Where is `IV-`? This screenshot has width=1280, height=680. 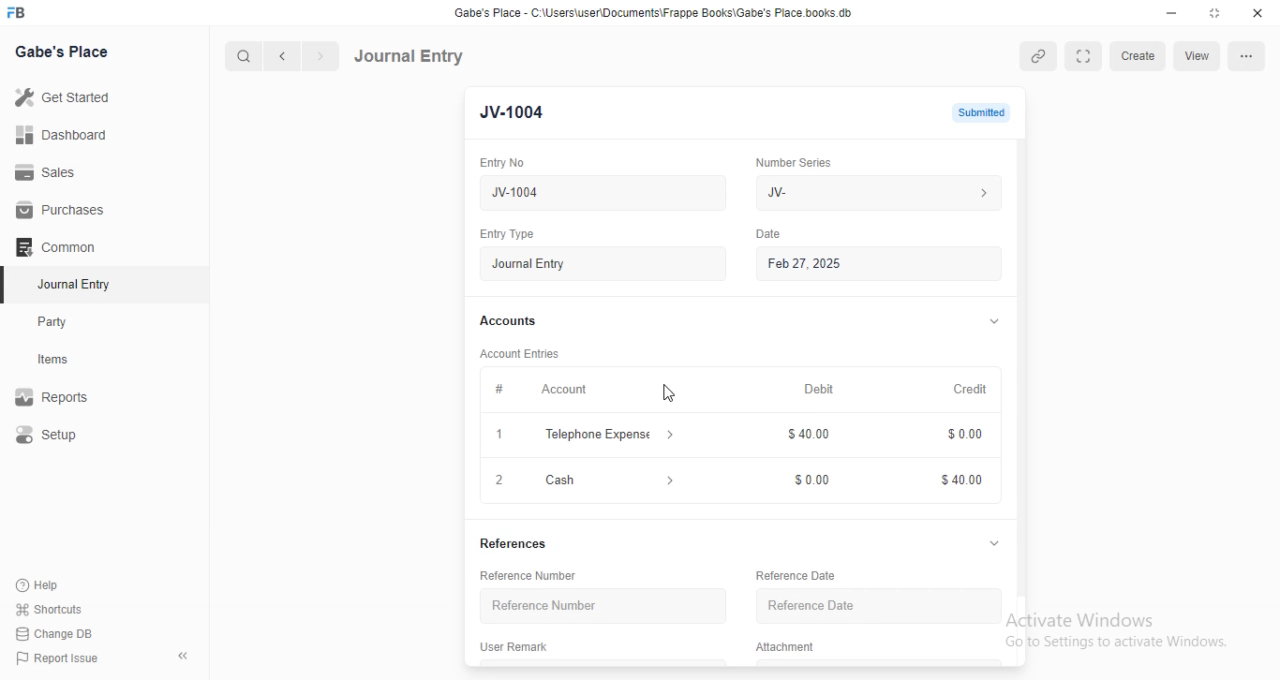 IV- is located at coordinates (877, 192).